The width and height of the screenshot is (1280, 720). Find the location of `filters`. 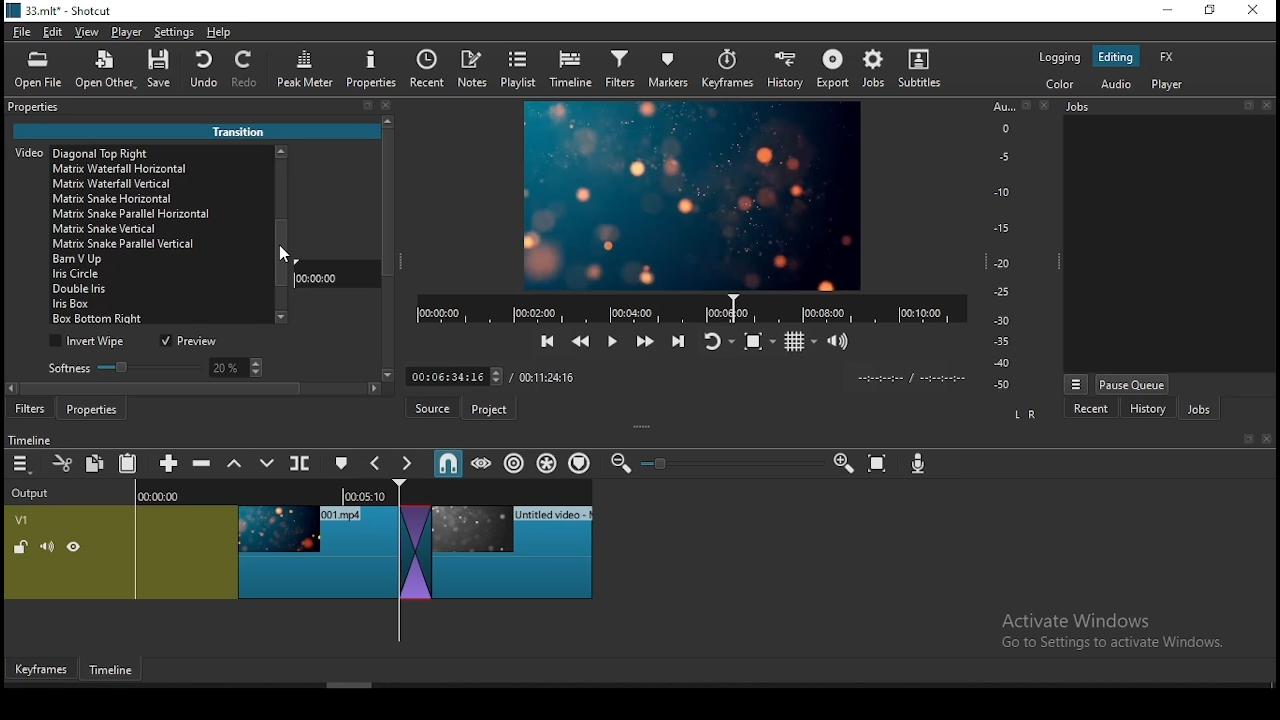

filters is located at coordinates (31, 410).